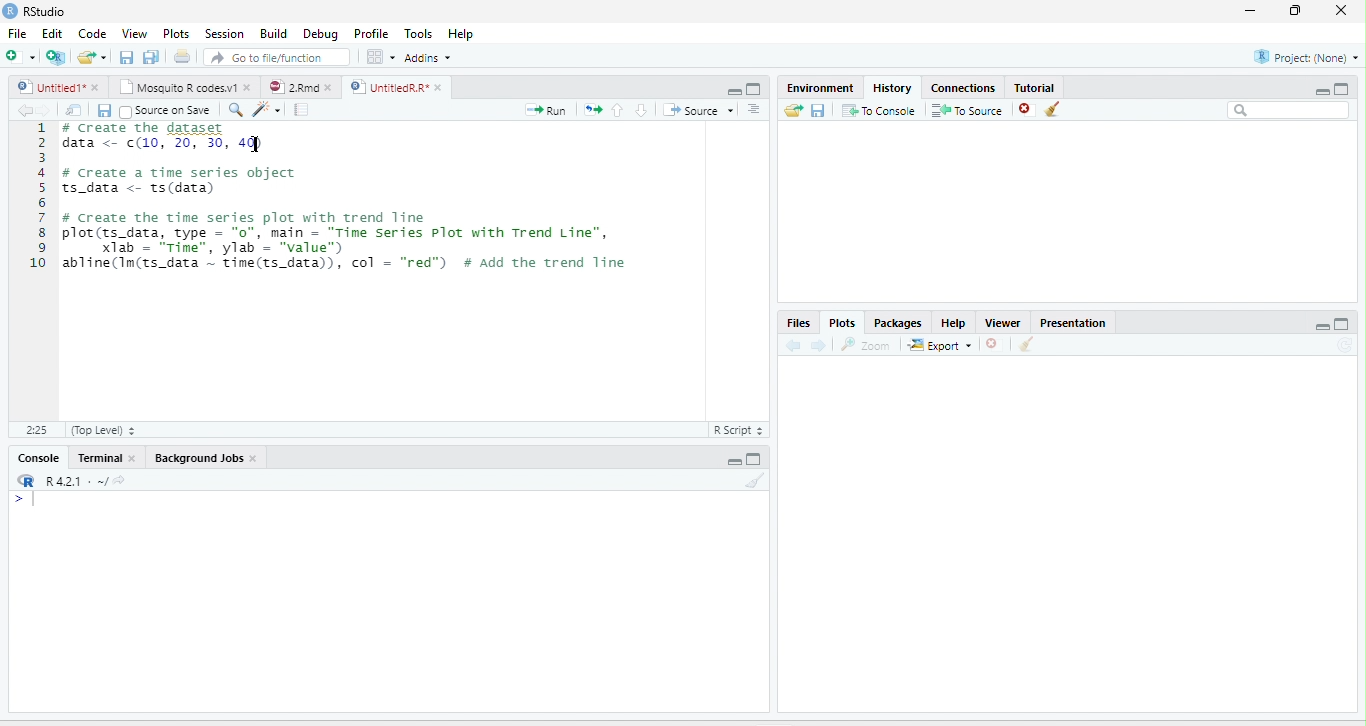 The height and width of the screenshot is (726, 1366). I want to click on Build, so click(273, 33).